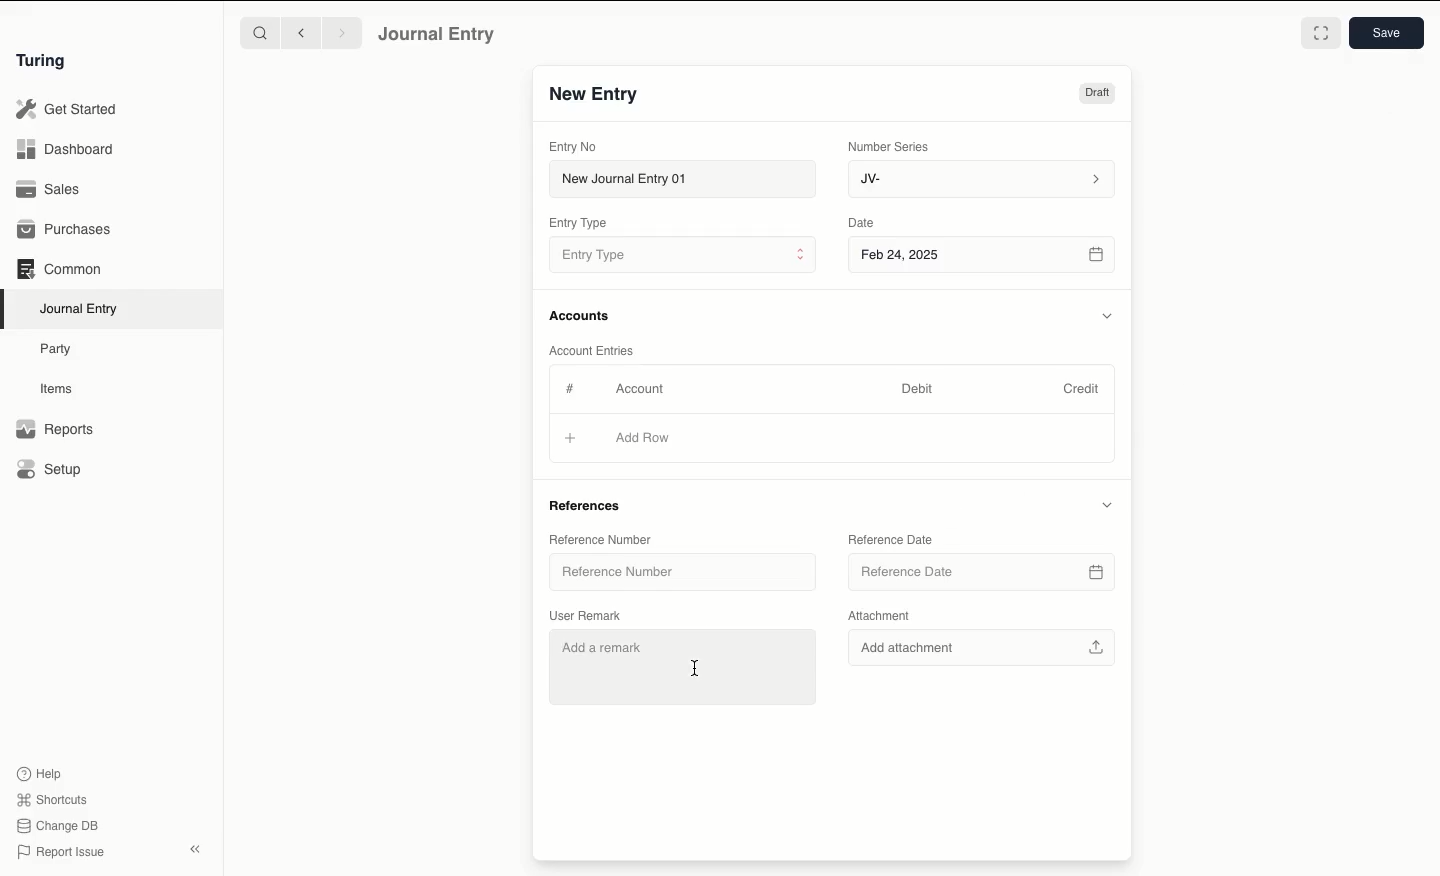 The image size is (1440, 876). What do you see at coordinates (584, 615) in the screenshot?
I see `User Remark` at bounding box center [584, 615].